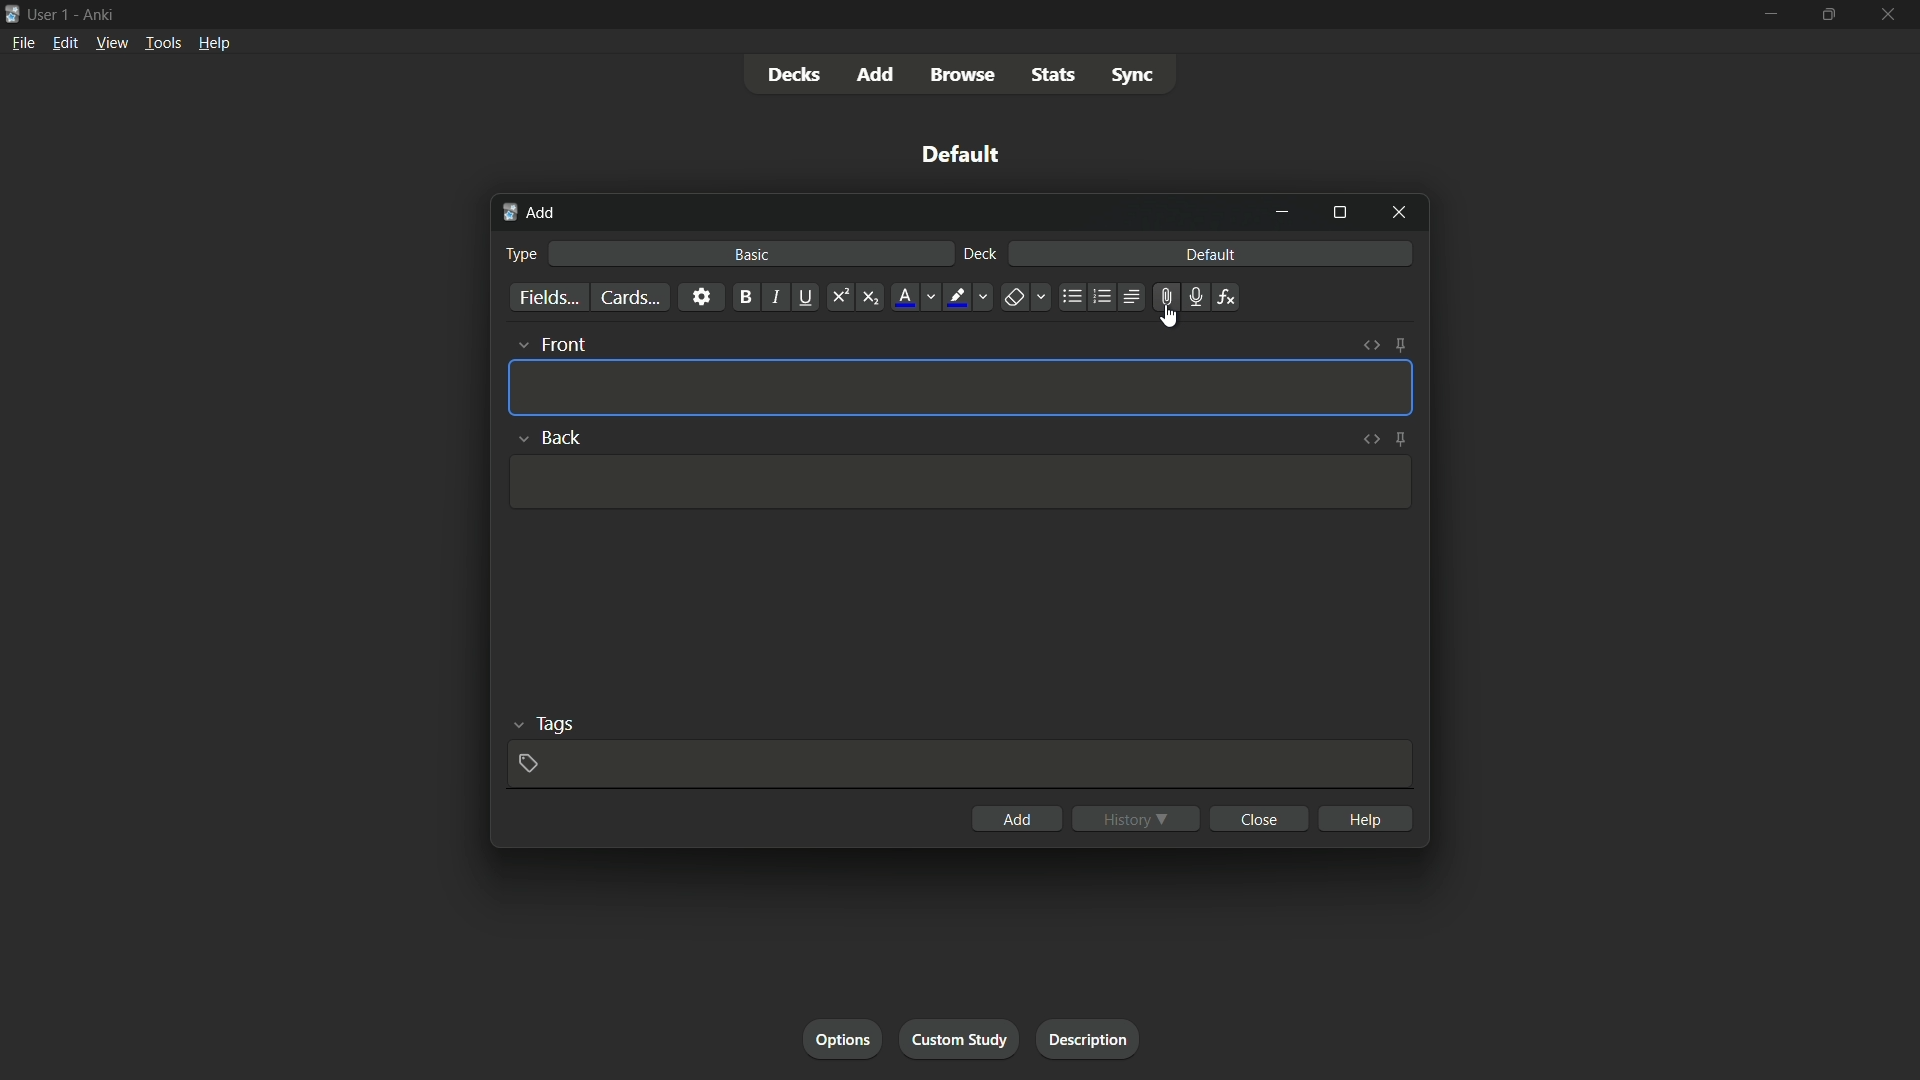 The width and height of the screenshot is (1920, 1080). Describe the element at coordinates (1073, 297) in the screenshot. I see `unordered list` at that location.